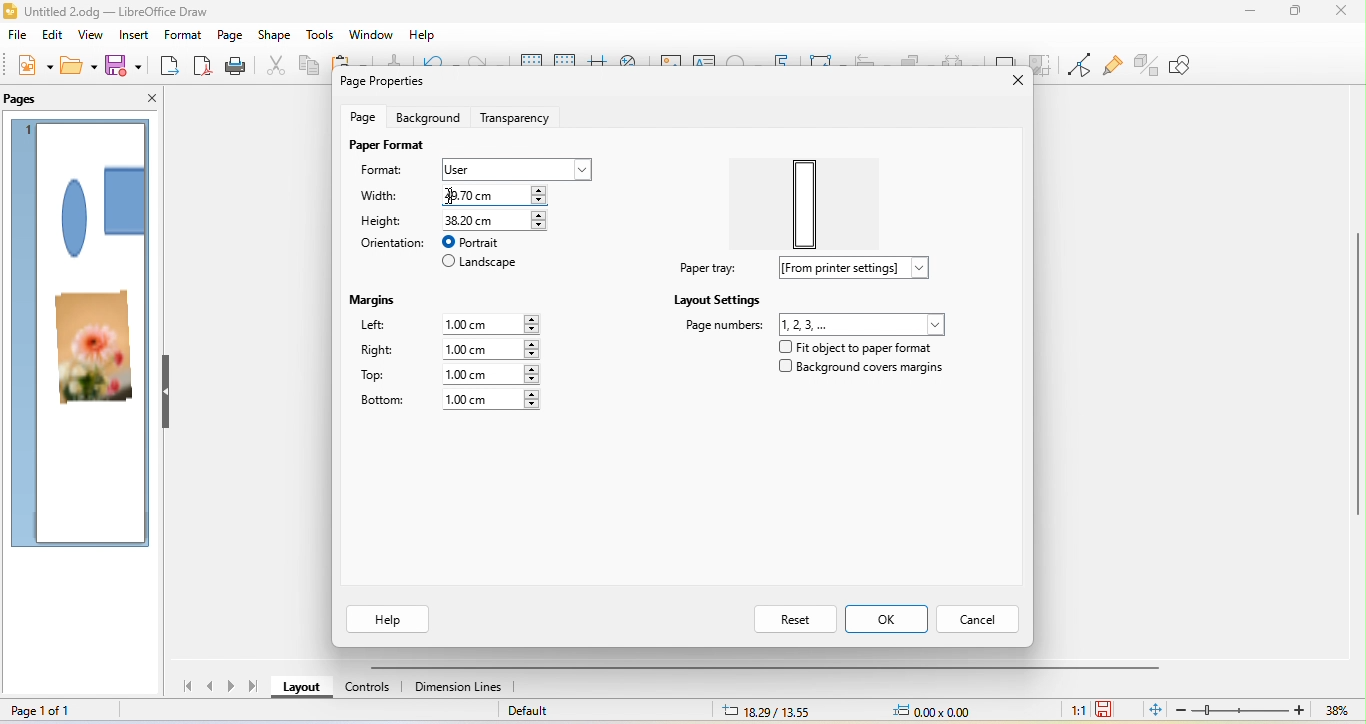 The width and height of the screenshot is (1366, 724). What do you see at coordinates (135, 37) in the screenshot?
I see `insert` at bounding box center [135, 37].